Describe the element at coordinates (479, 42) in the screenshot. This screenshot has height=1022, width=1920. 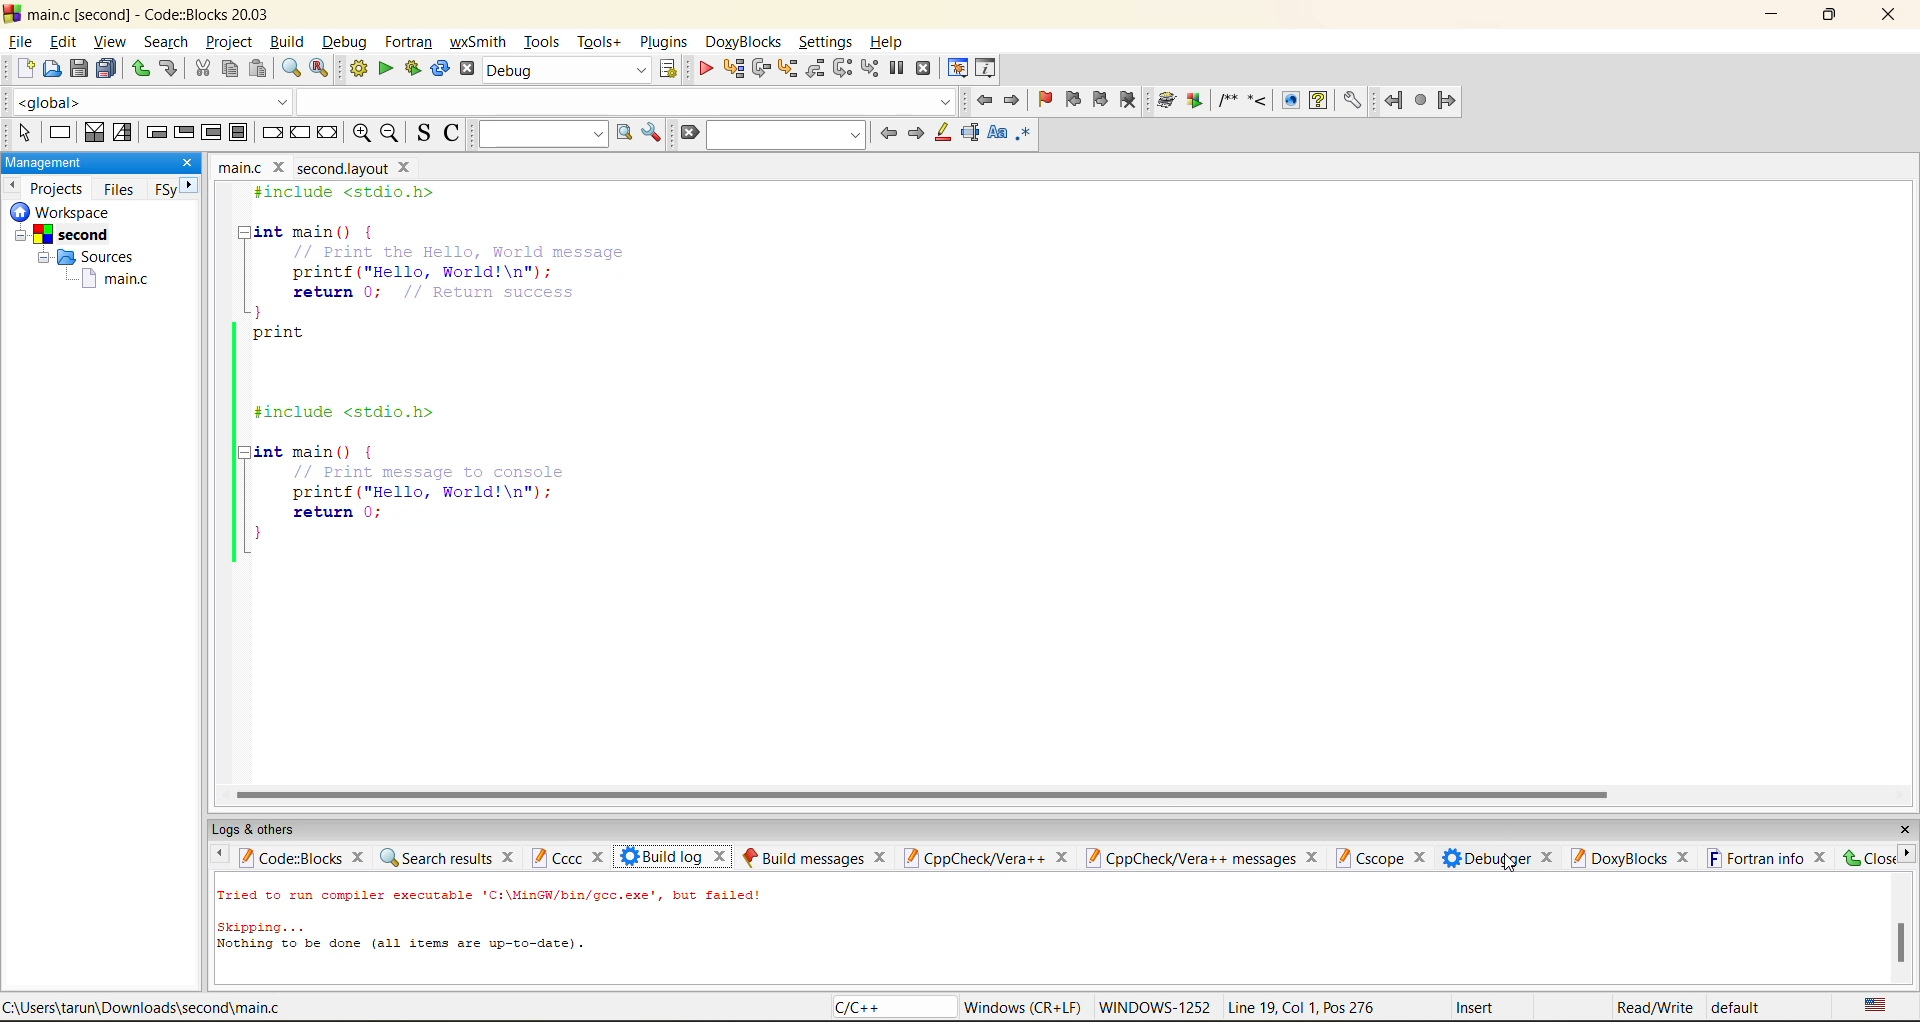
I see `wxsmith` at that location.